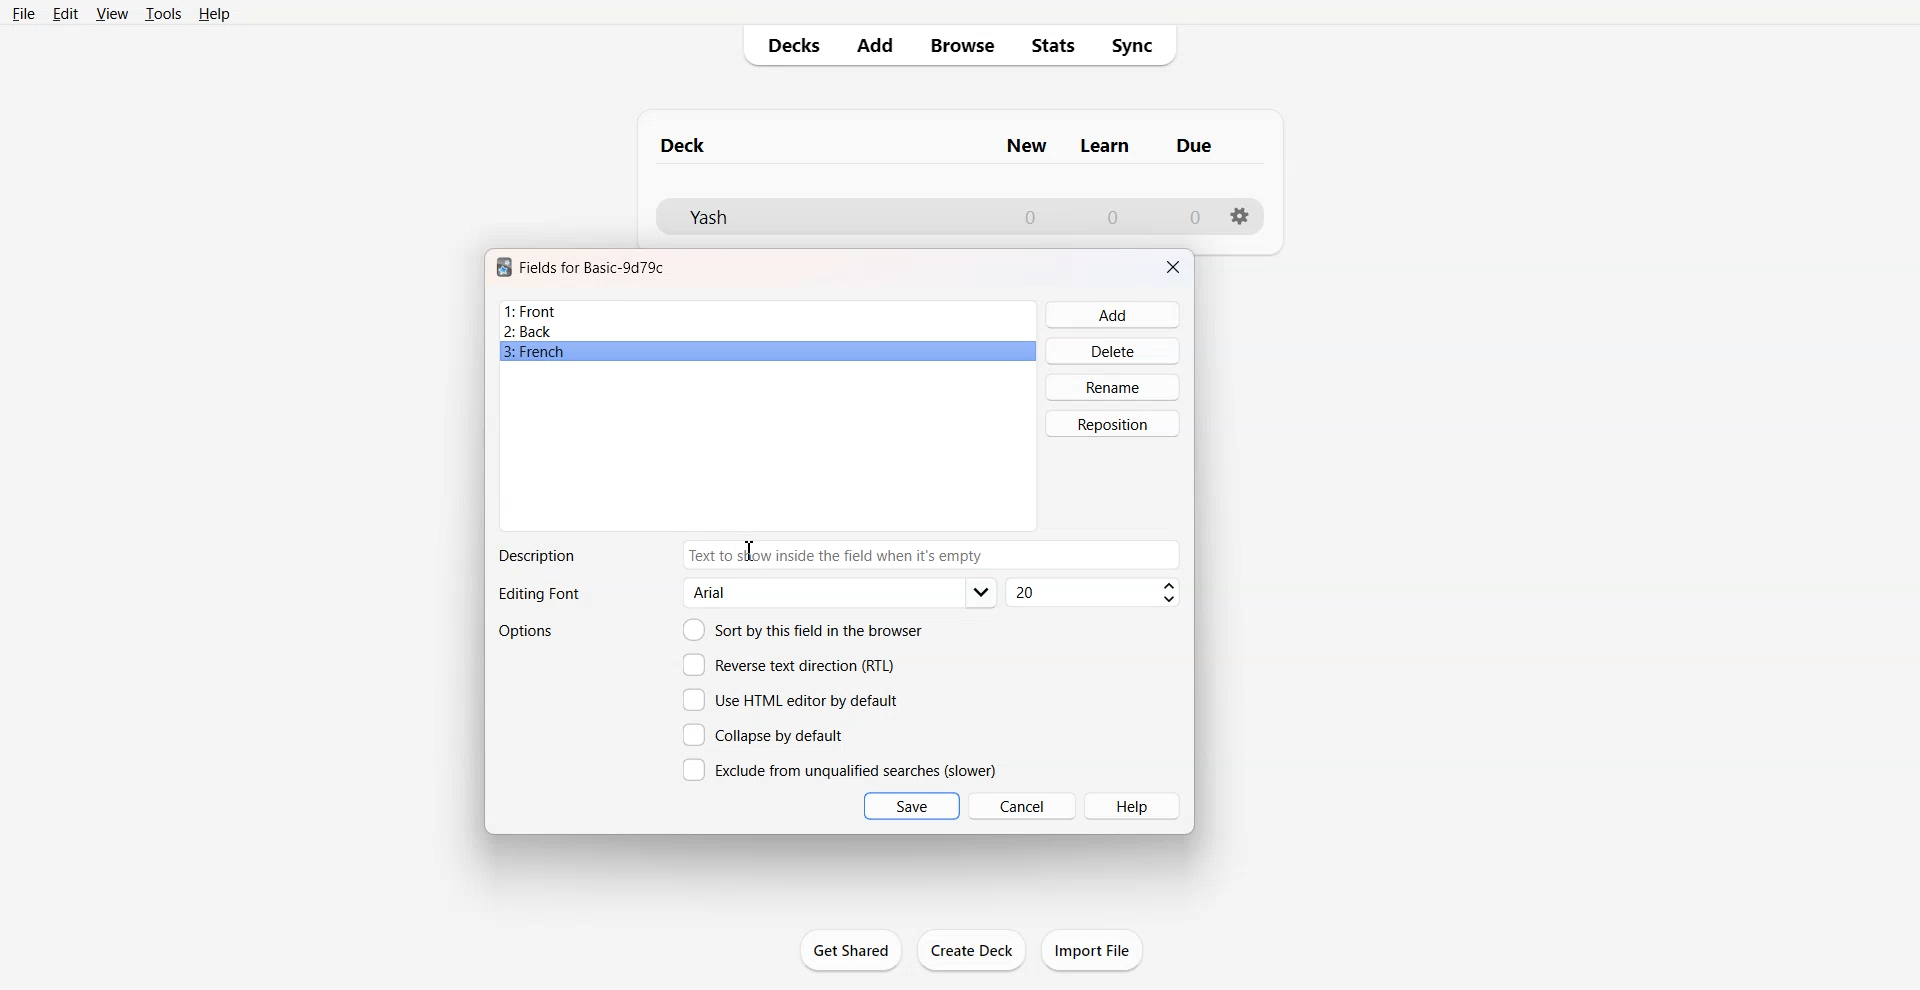 The image size is (1920, 990). Describe the element at coordinates (1114, 350) in the screenshot. I see `Delete` at that location.